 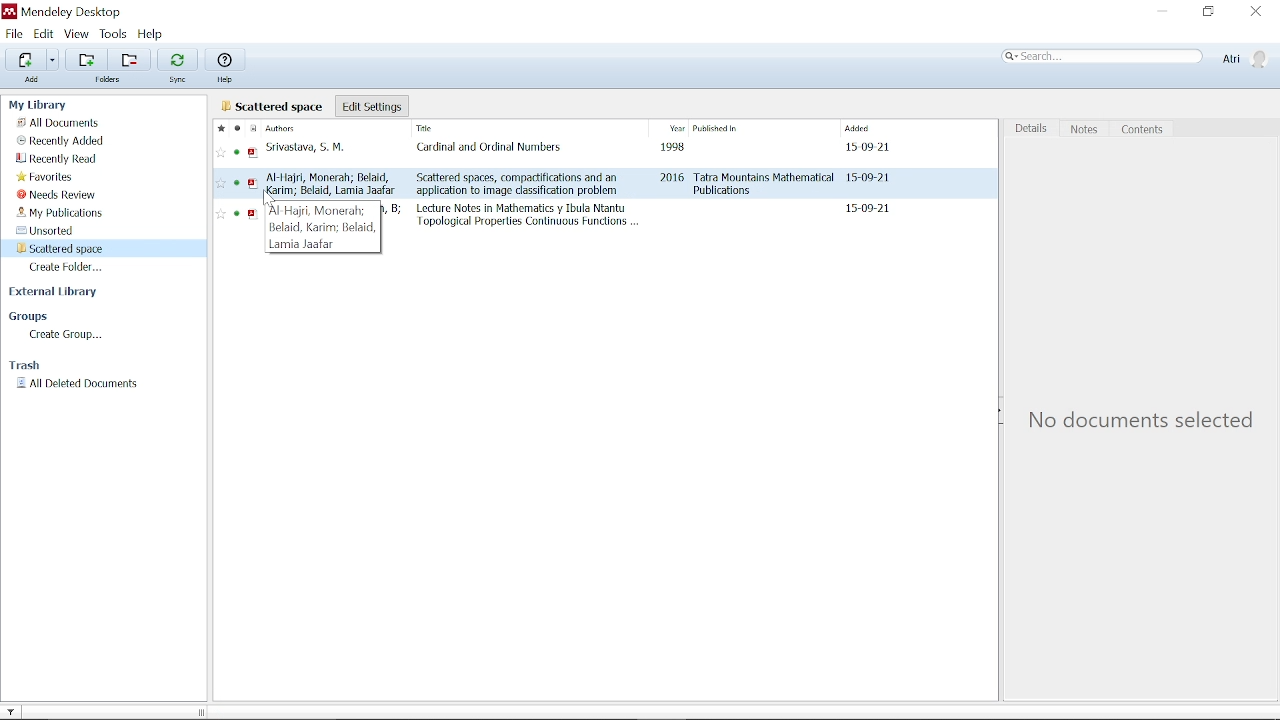 I want to click on year, so click(x=672, y=179).